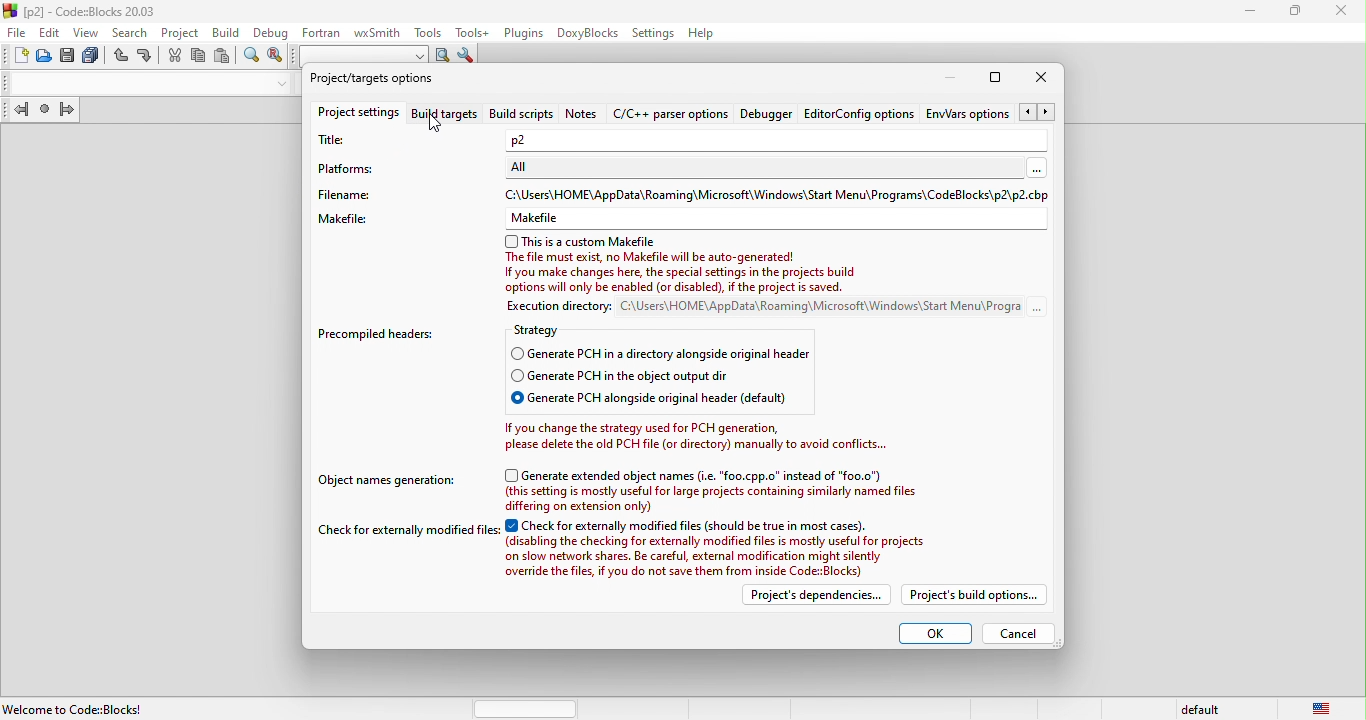  I want to click on wxsmith, so click(371, 31).